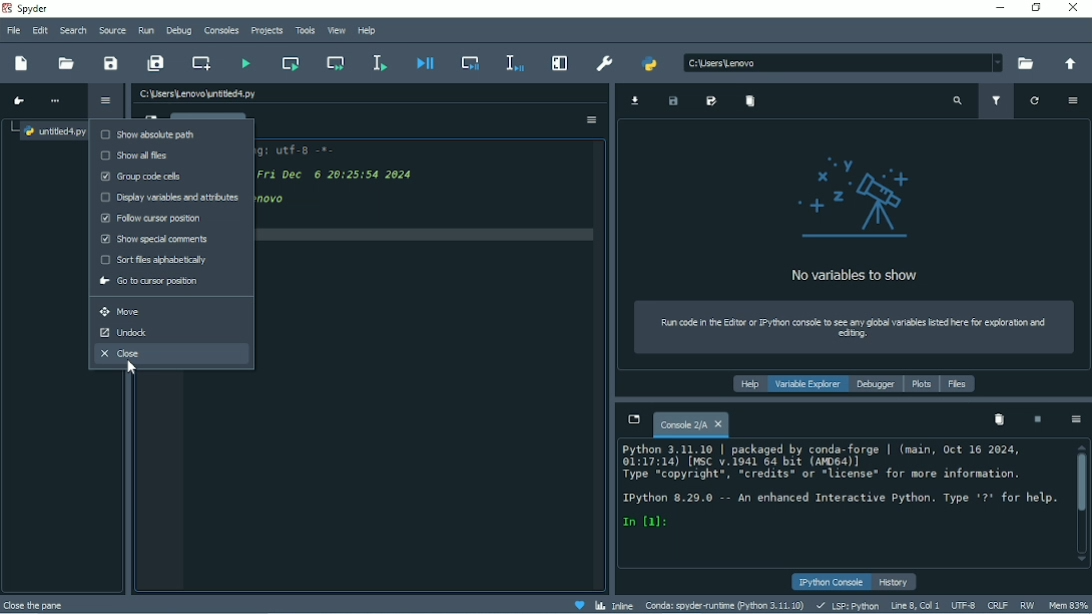 This screenshot has height=614, width=1092. What do you see at coordinates (199, 62) in the screenshot?
I see `Create new cell at the current line` at bounding box center [199, 62].